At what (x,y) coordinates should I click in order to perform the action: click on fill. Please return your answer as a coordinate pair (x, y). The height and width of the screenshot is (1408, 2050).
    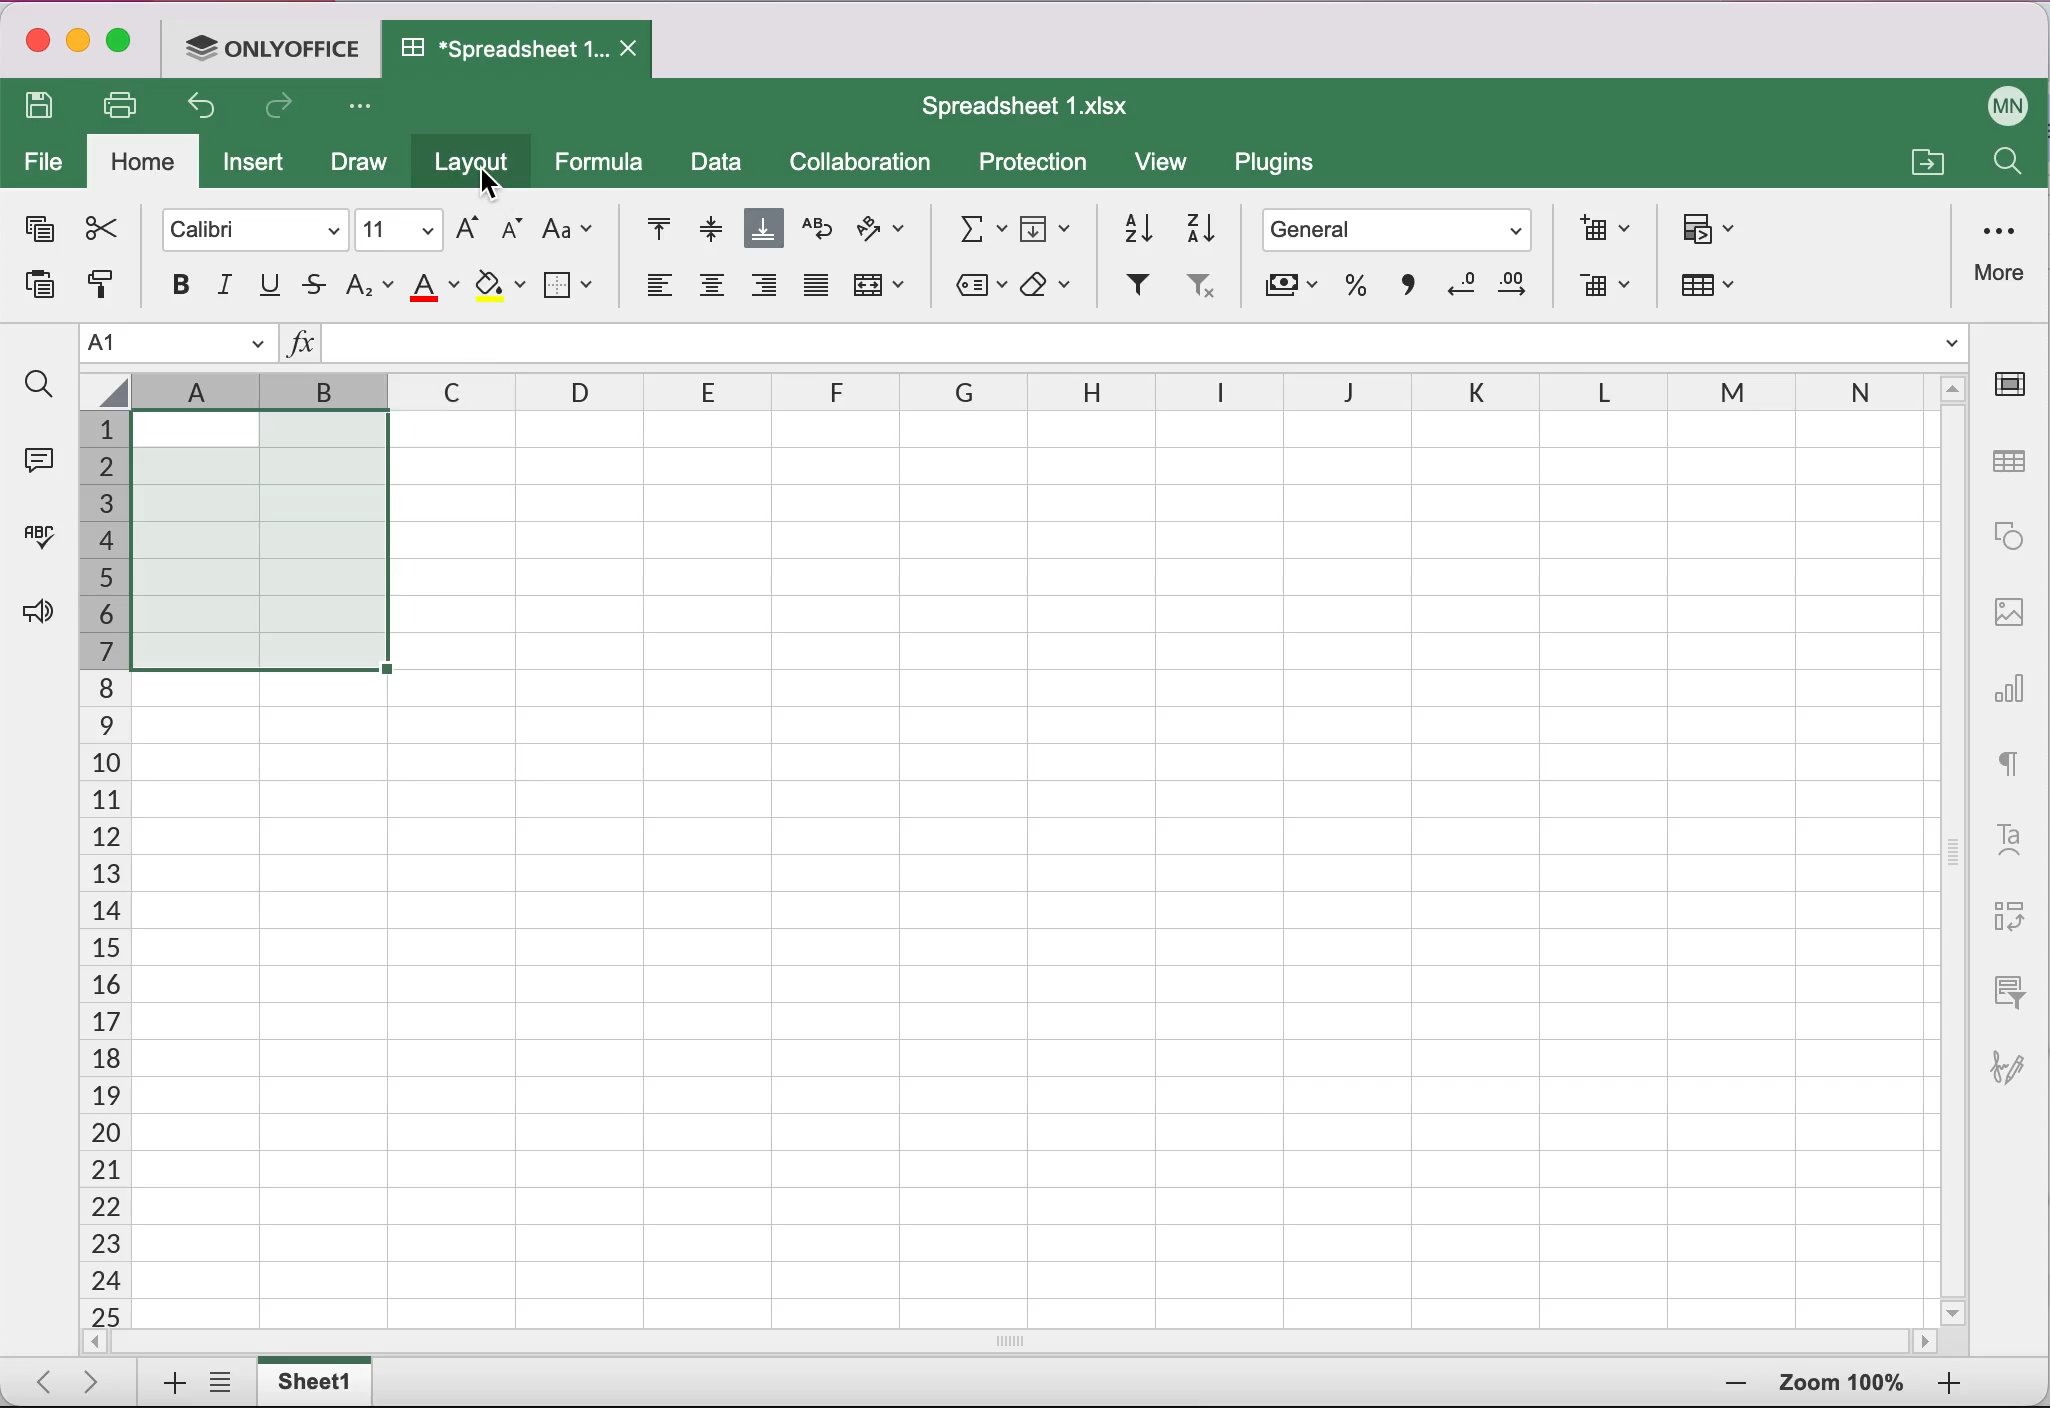
    Looking at the image, I should click on (1049, 225).